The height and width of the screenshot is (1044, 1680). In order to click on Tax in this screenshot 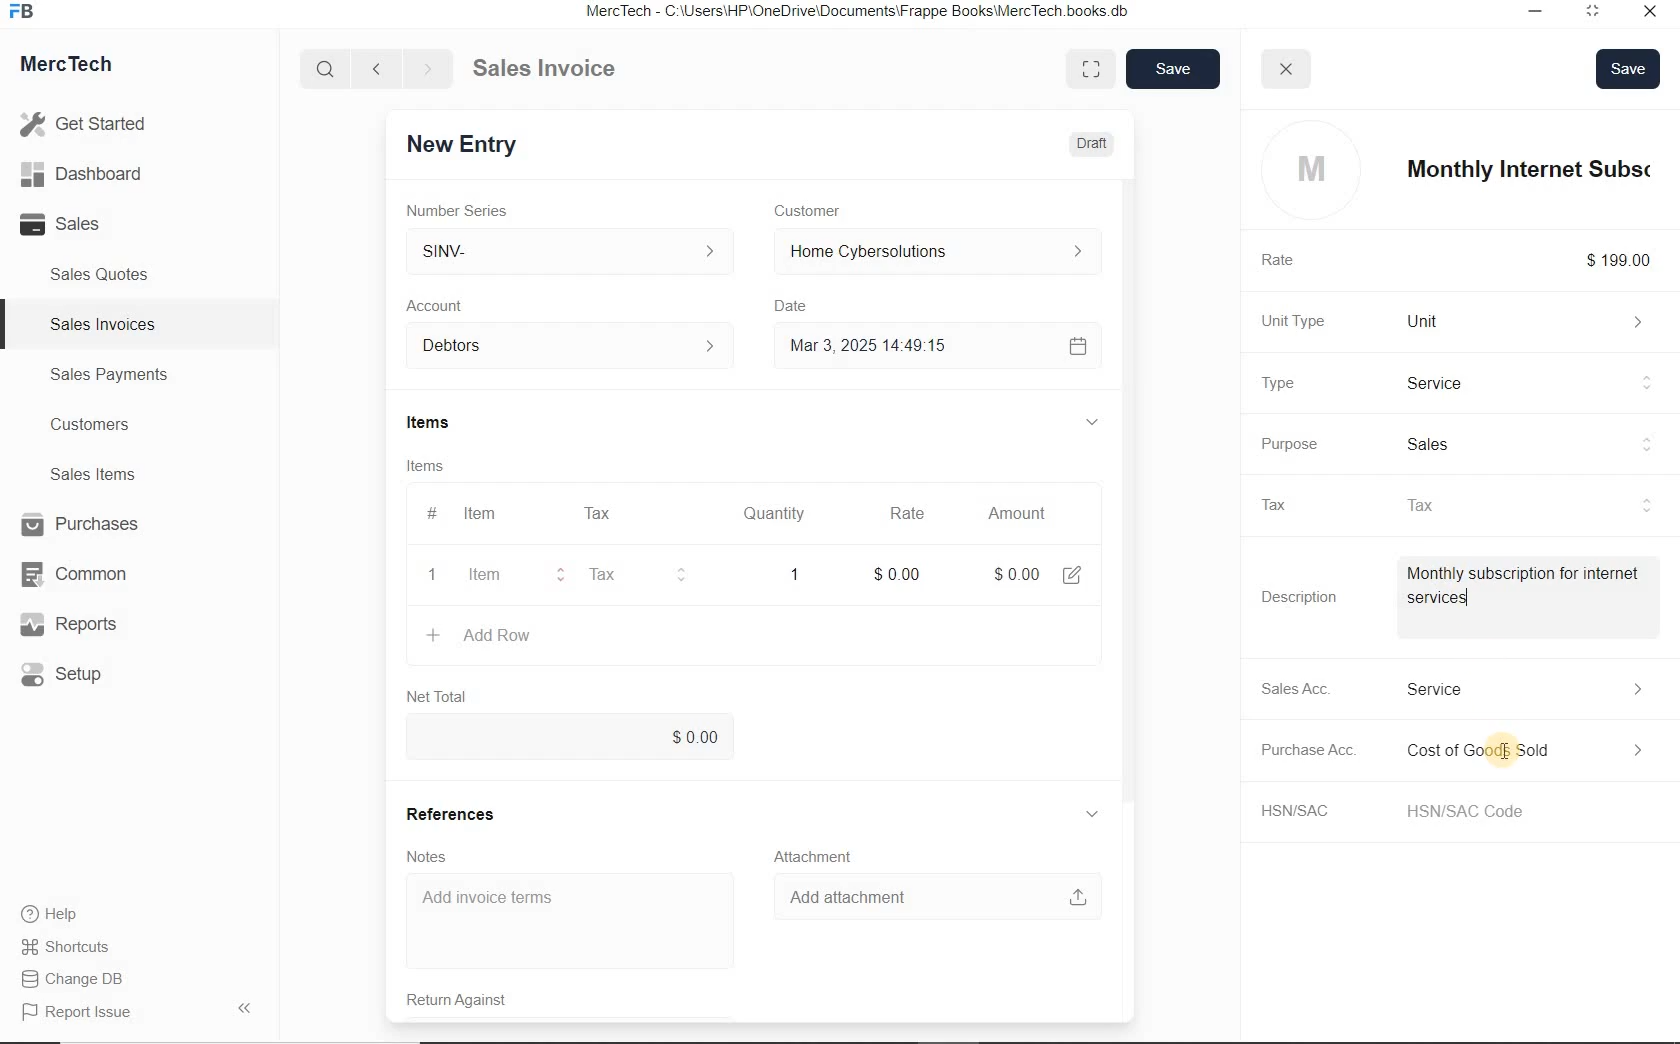, I will do `click(623, 575)`.